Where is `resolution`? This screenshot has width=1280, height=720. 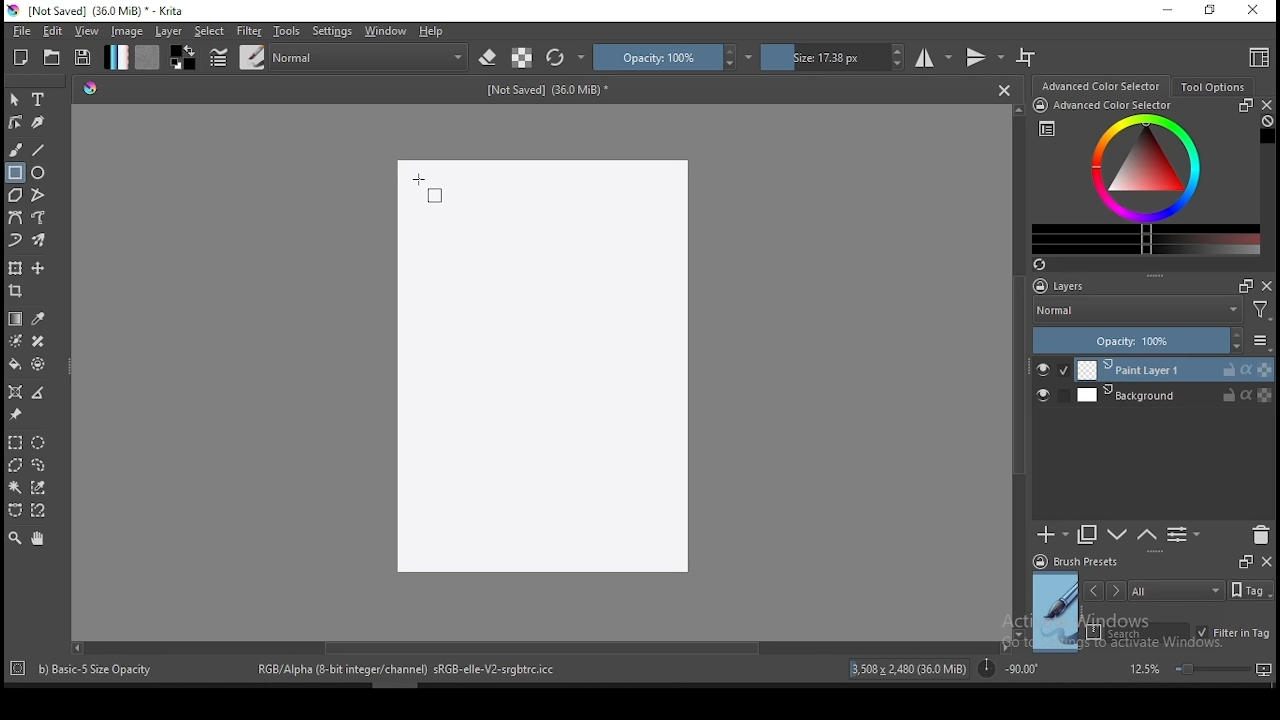 resolution is located at coordinates (911, 669).